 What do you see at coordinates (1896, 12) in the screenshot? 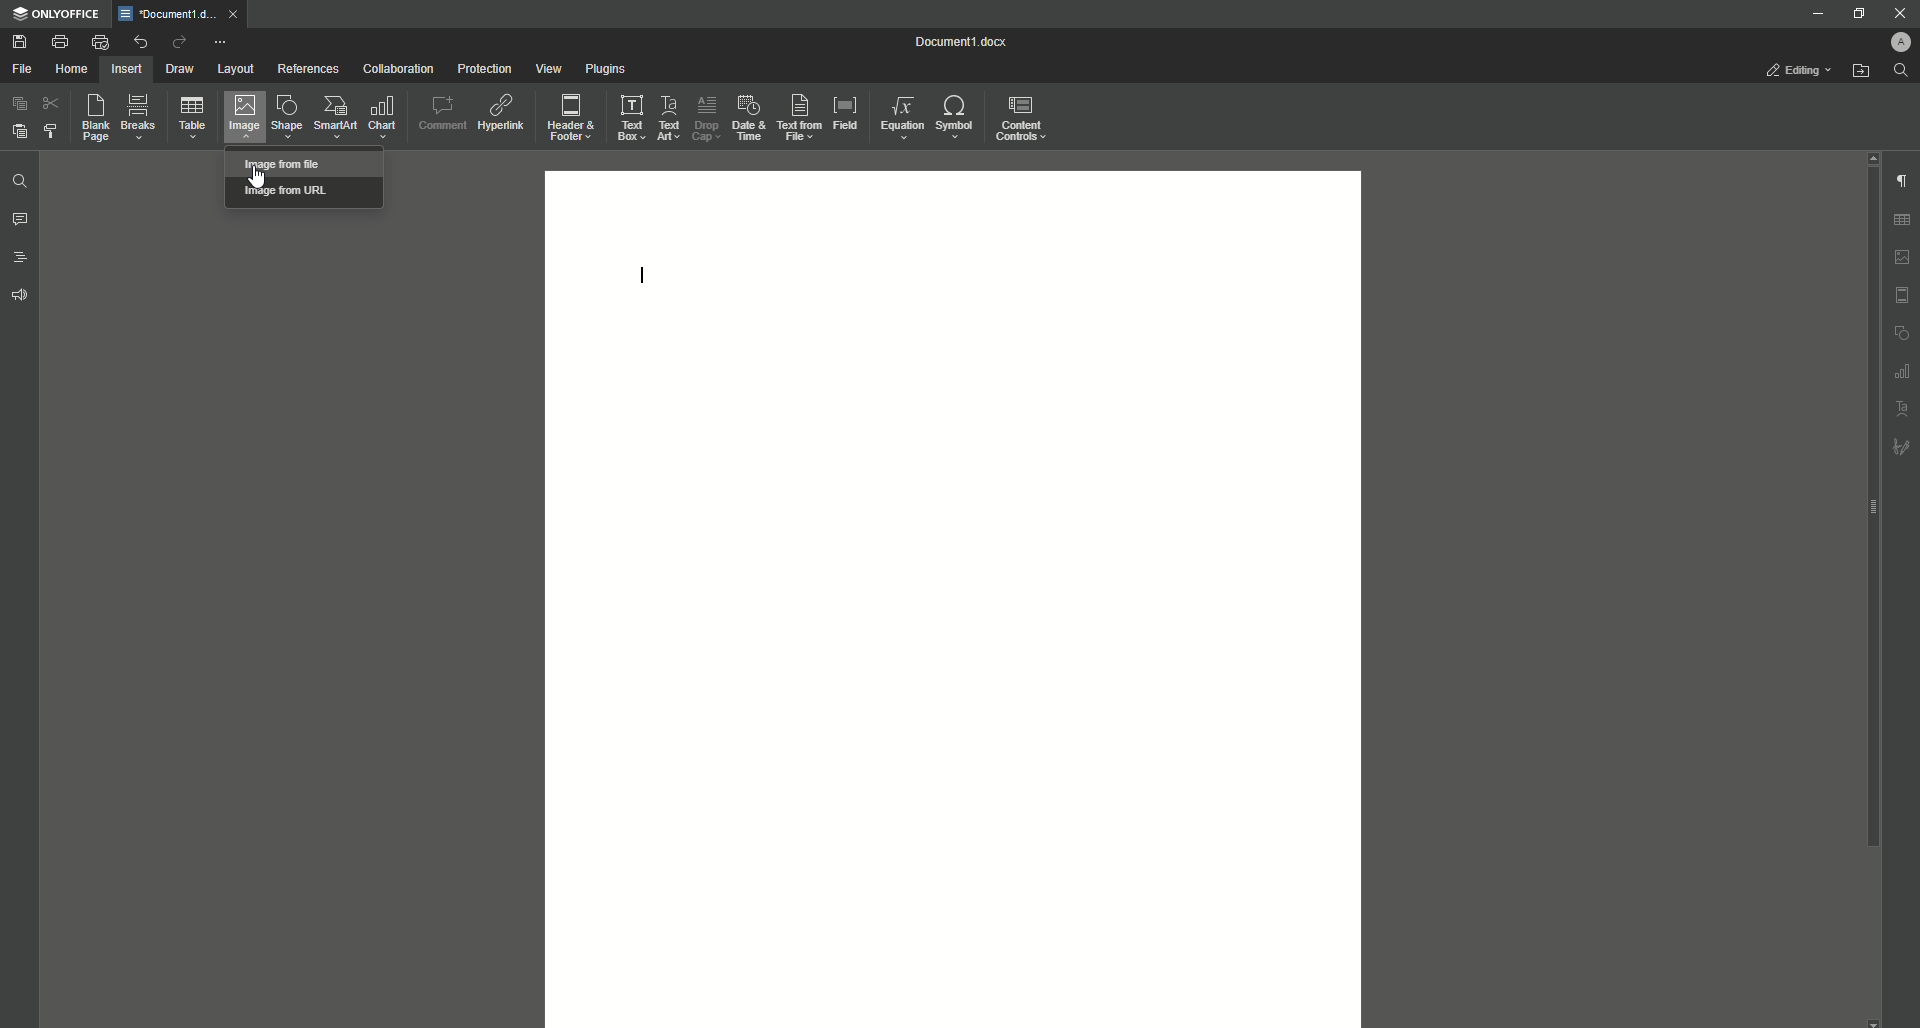
I see `Close` at bounding box center [1896, 12].